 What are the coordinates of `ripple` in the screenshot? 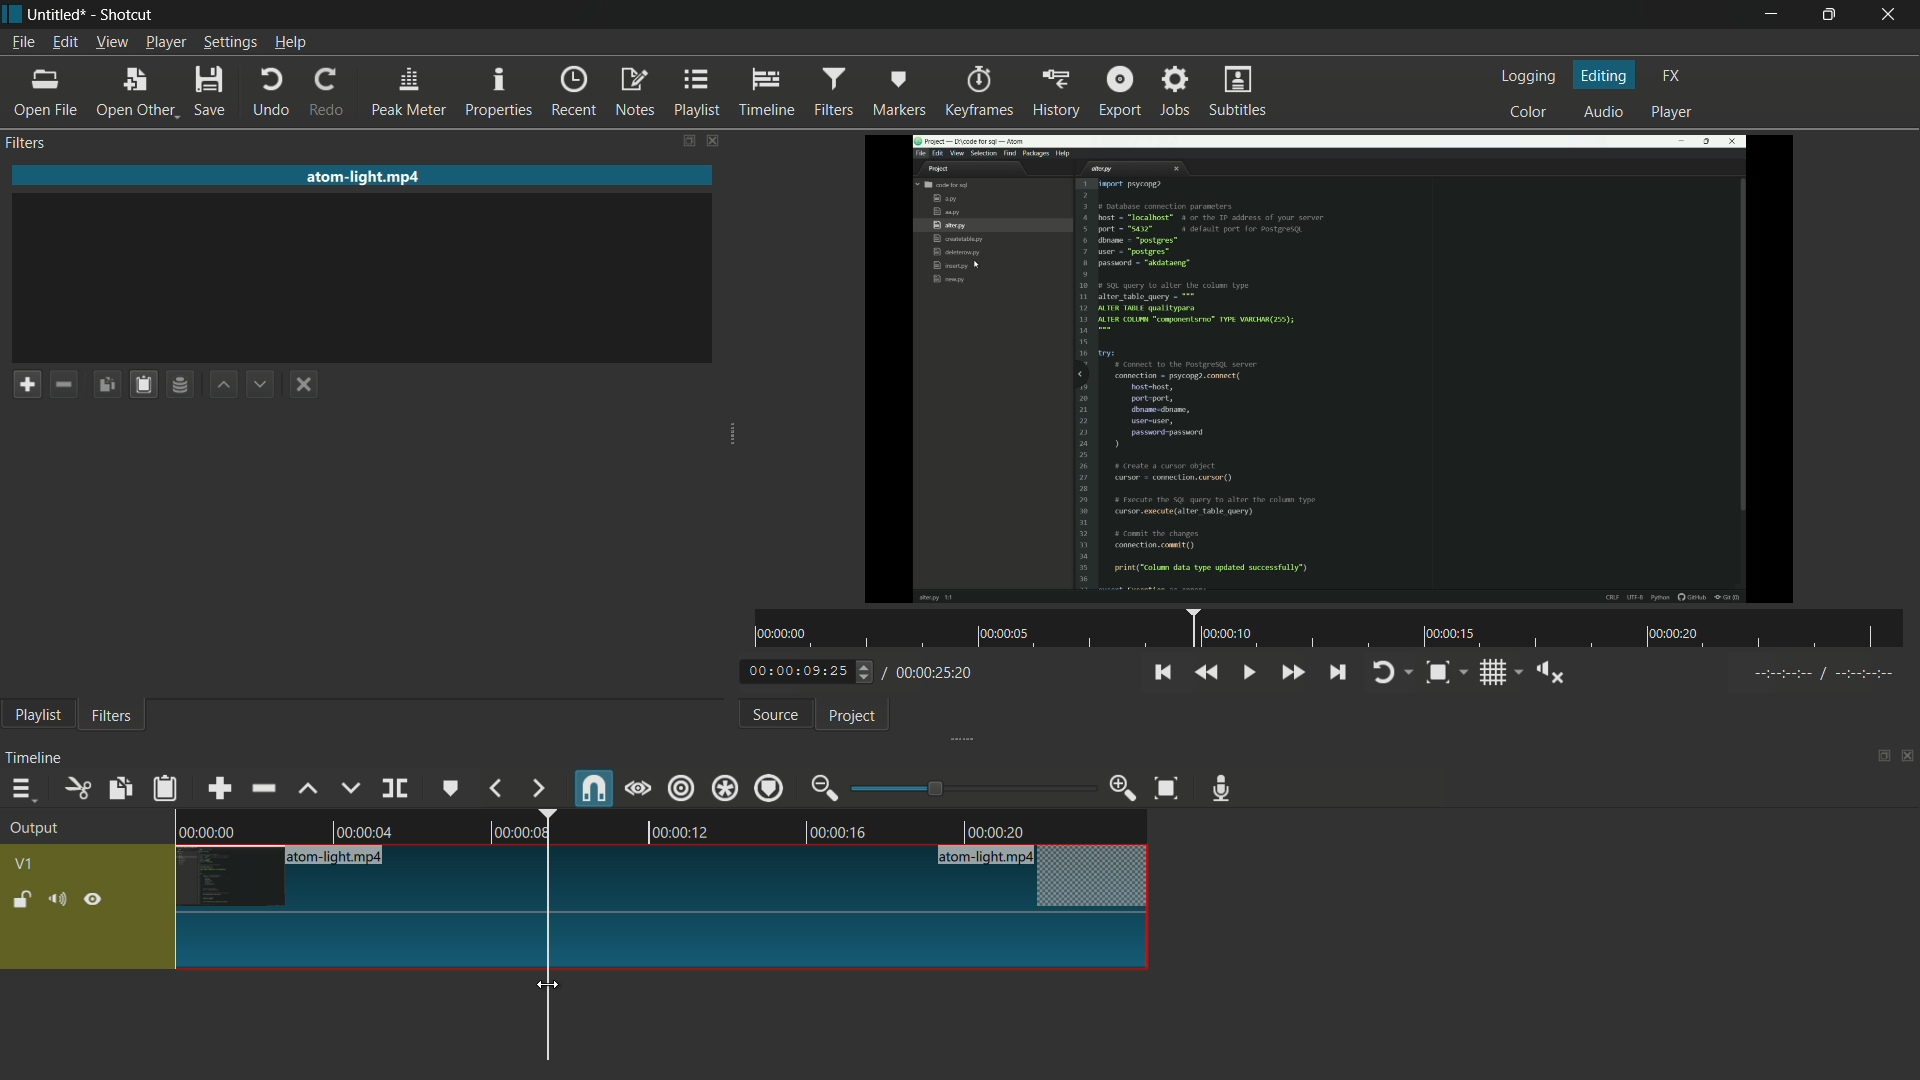 It's located at (682, 790).